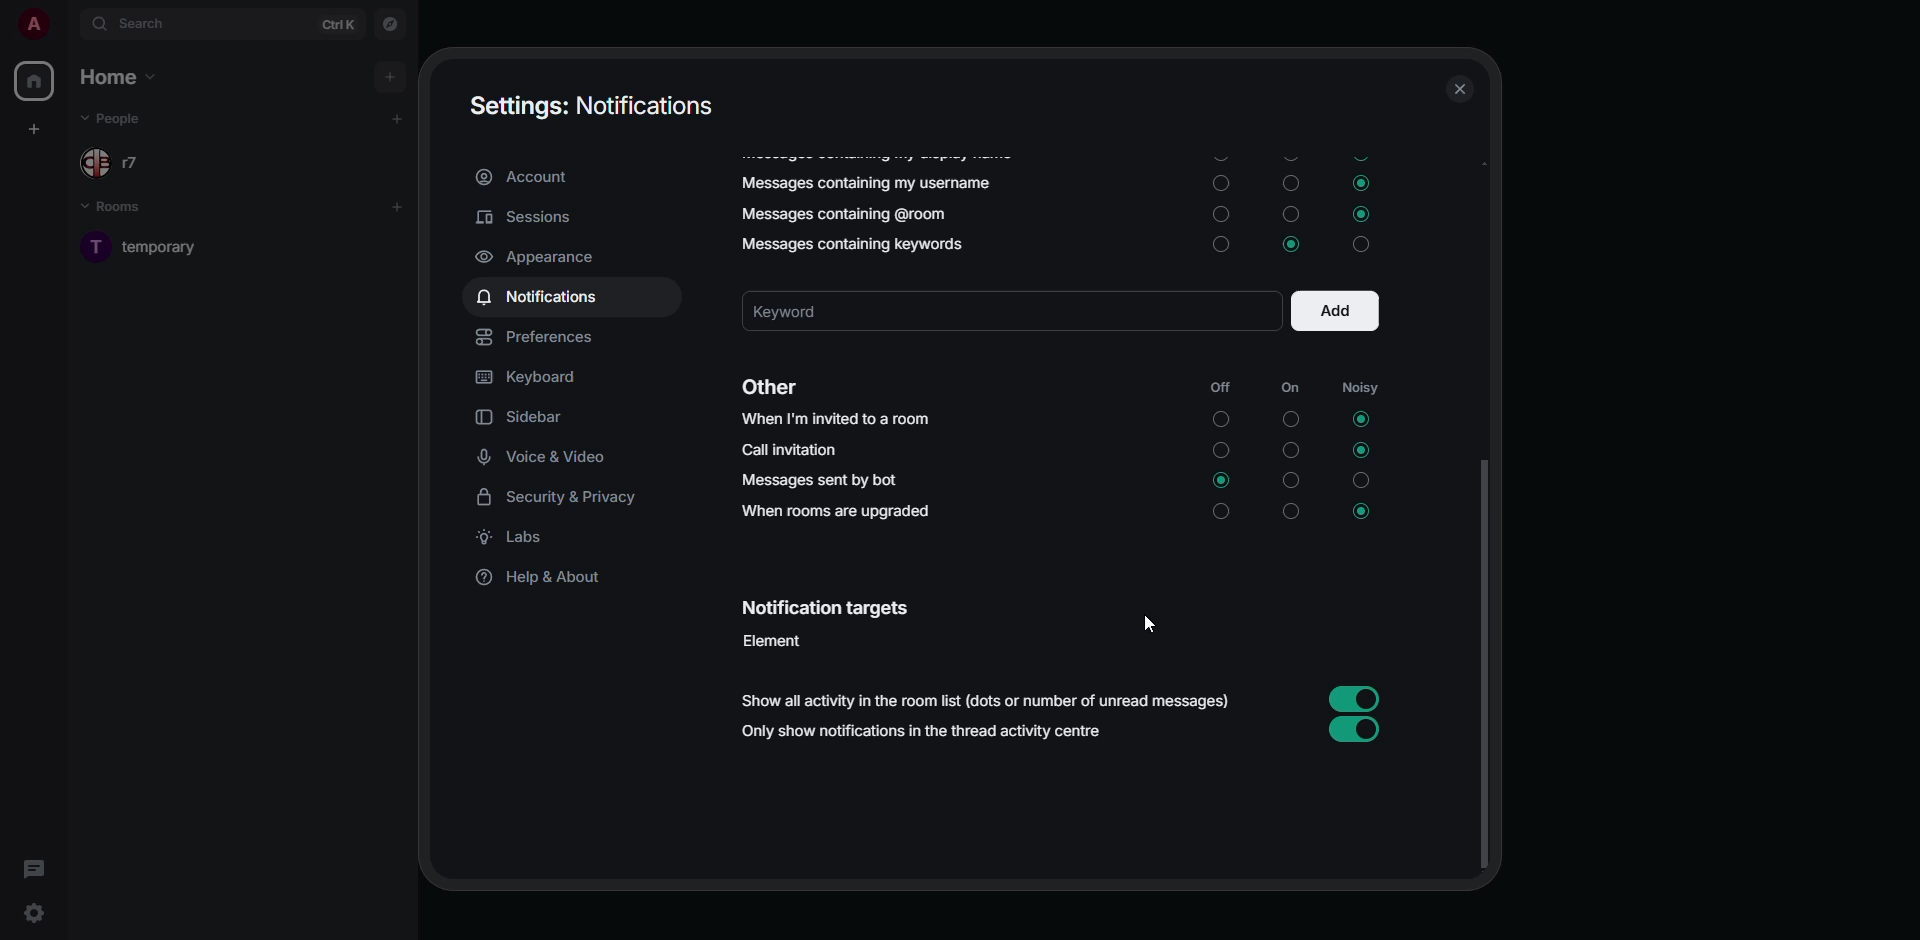 The width and height of the screenshot is (1920, 940). Describe the element at coordinates (337, 23) in the screenshot. I see `ctrl K` at that location.